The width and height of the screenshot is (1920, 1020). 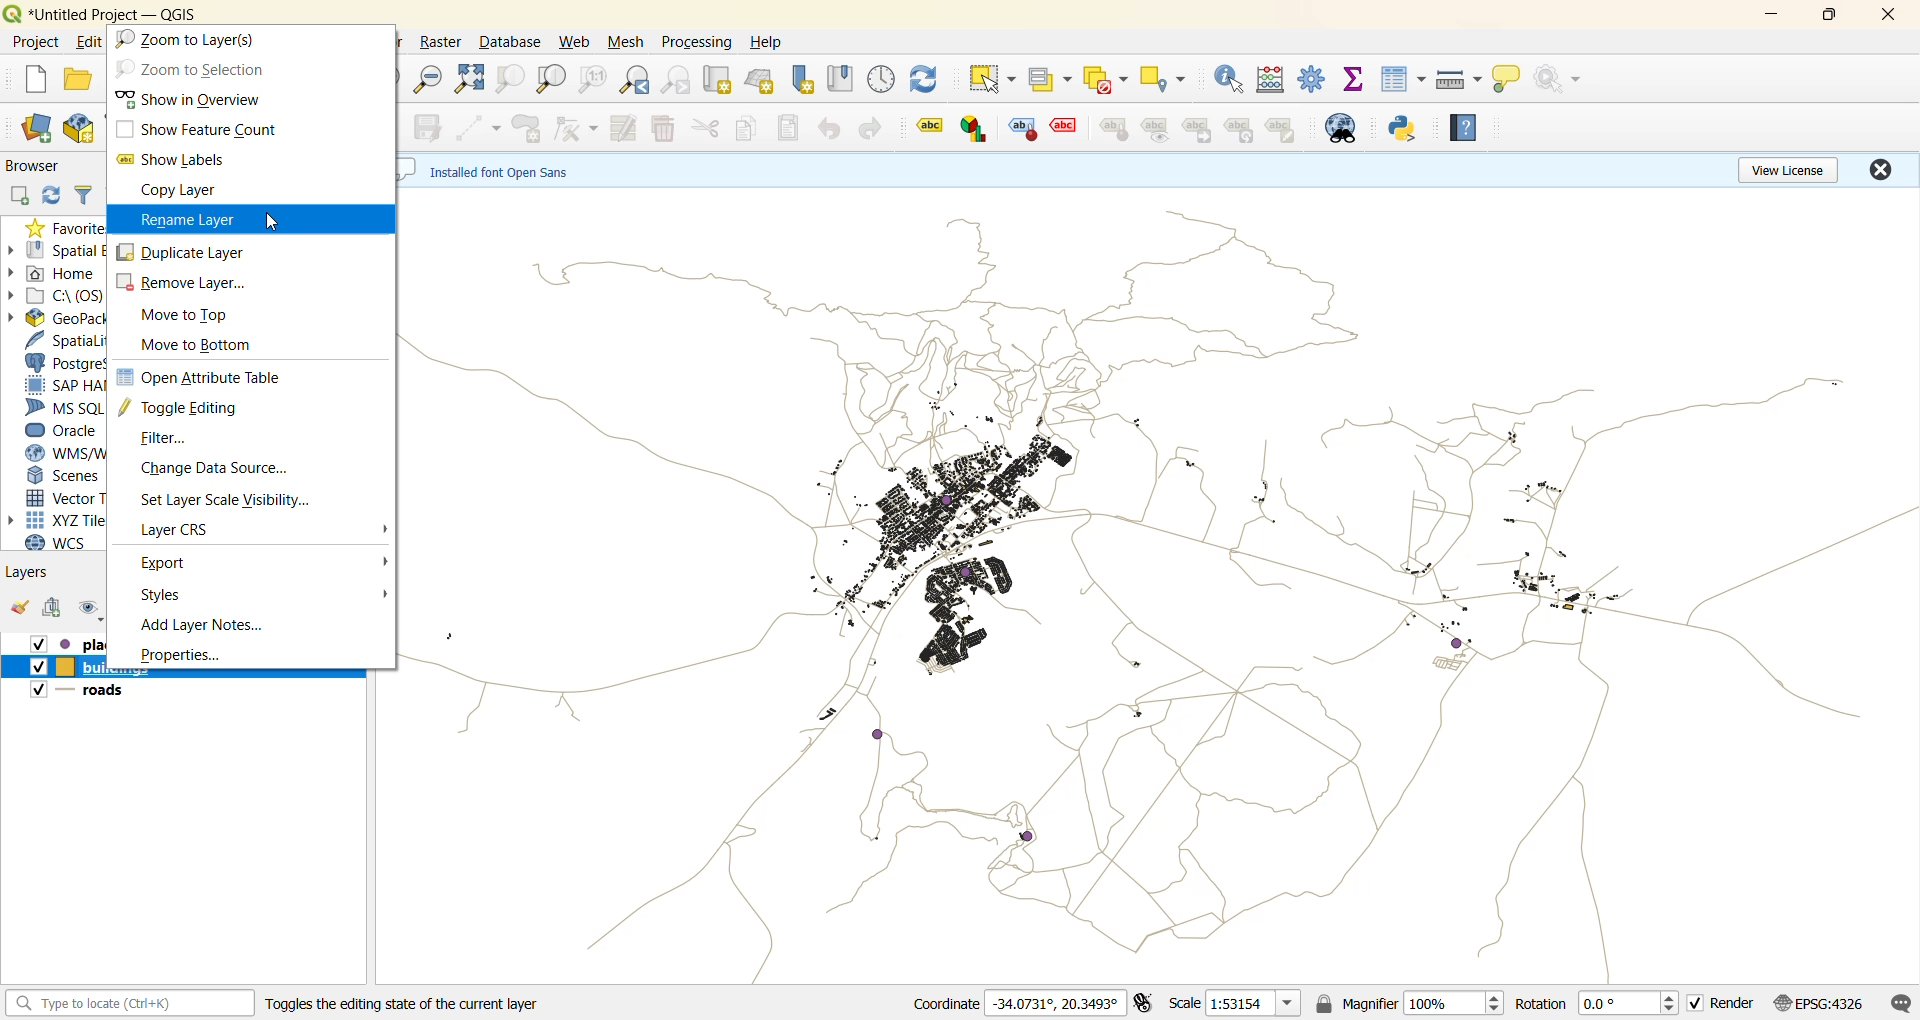 I want to click on layers, so click(x=36, y=573).